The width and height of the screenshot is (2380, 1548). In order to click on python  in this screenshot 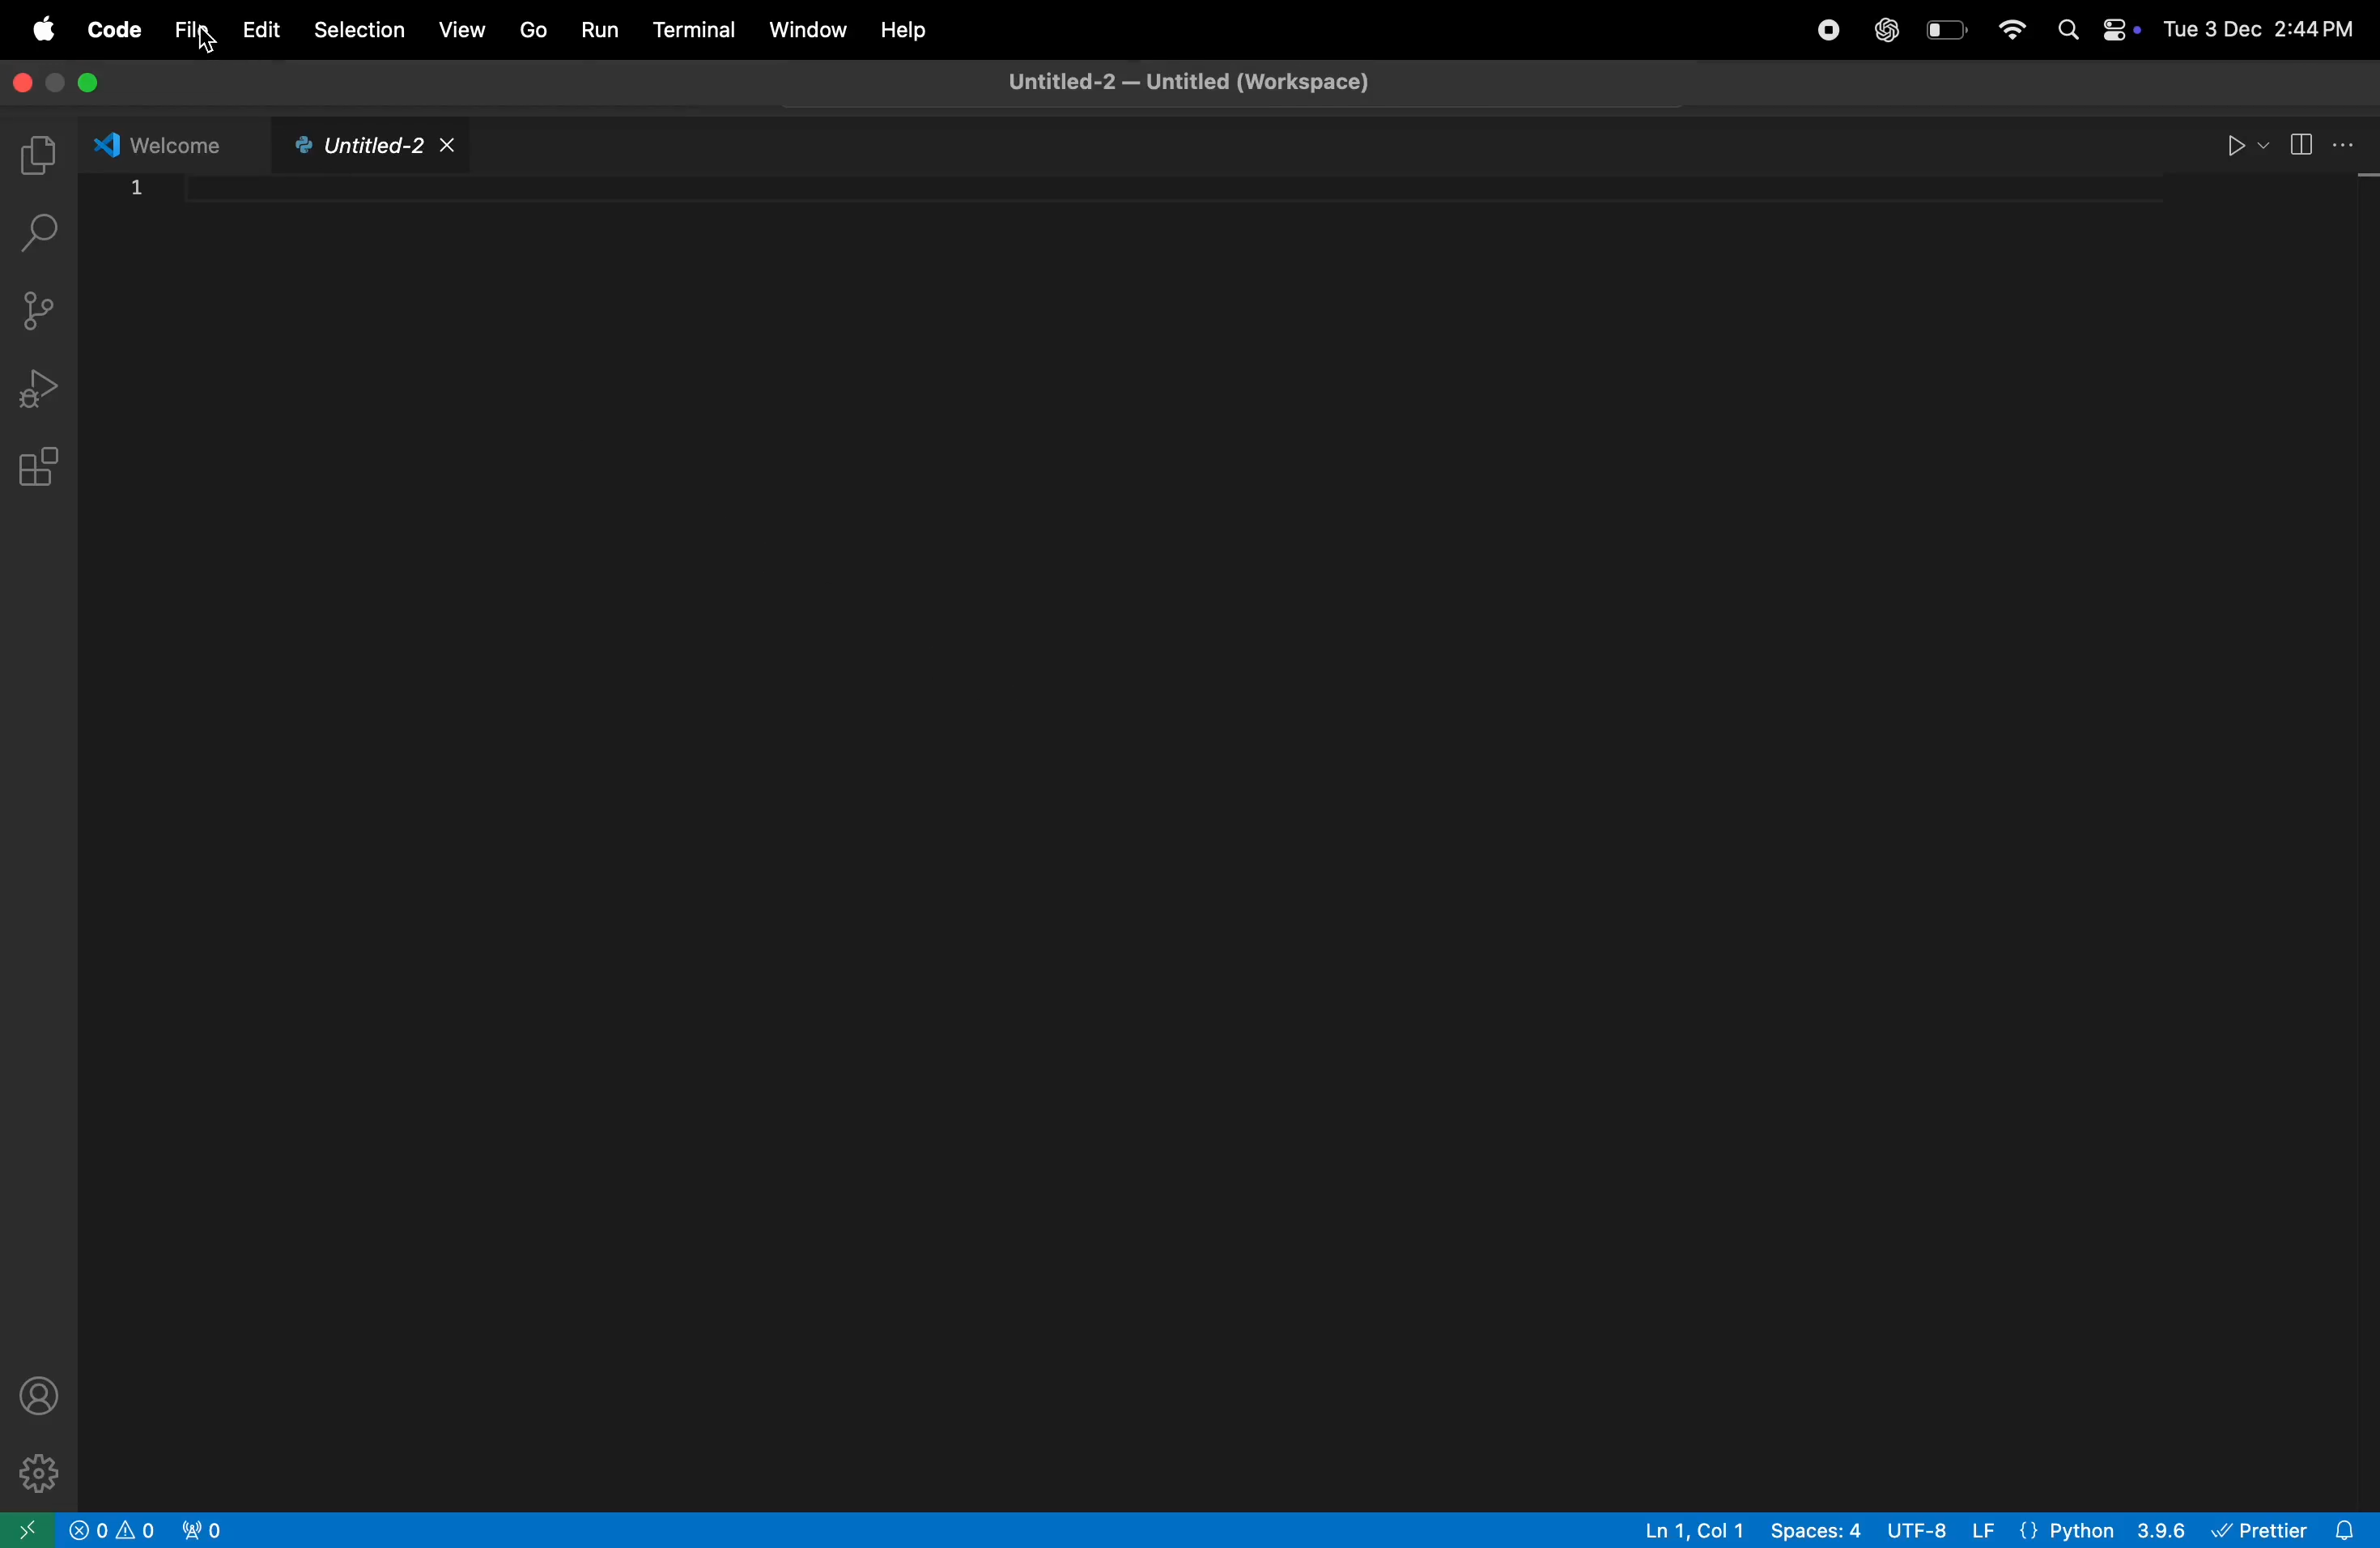, I will do `click(2104, 1529)`.